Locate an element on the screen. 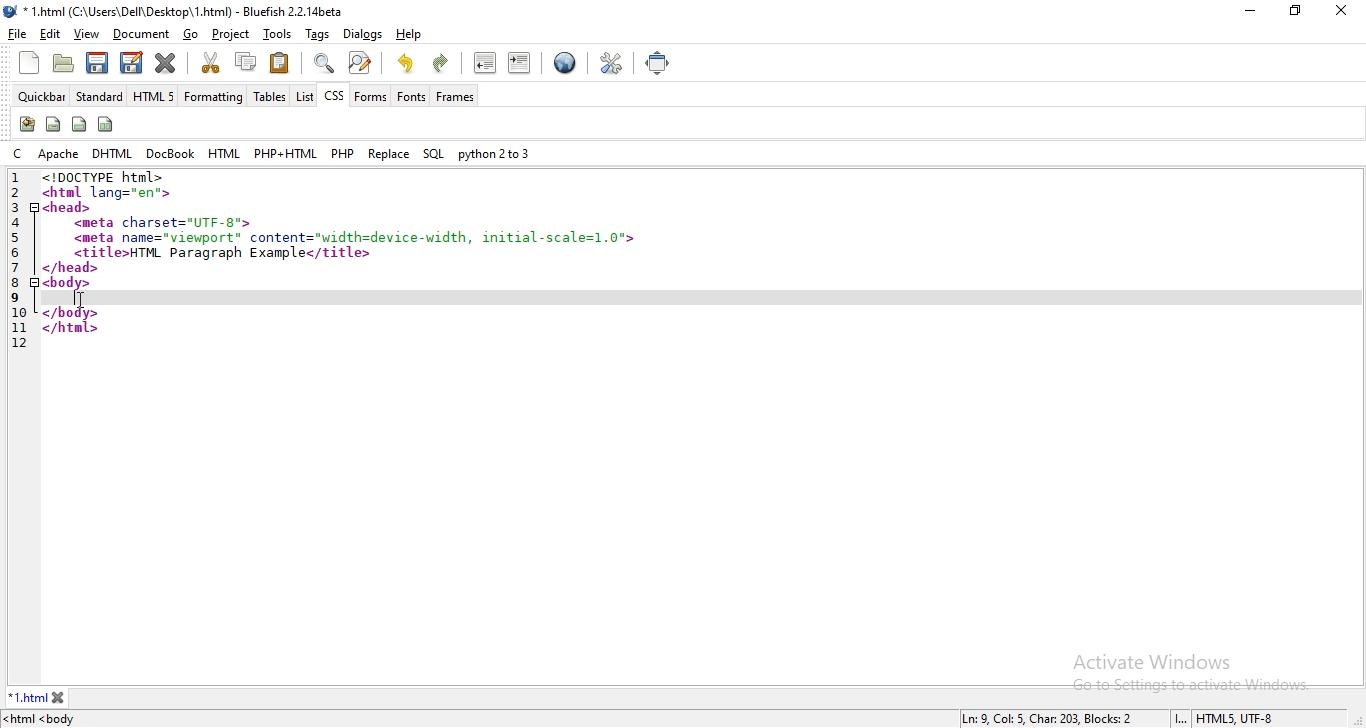 This screenshot has height=728, width=1366. Activate Windows is located at coordinates (1157, 661).